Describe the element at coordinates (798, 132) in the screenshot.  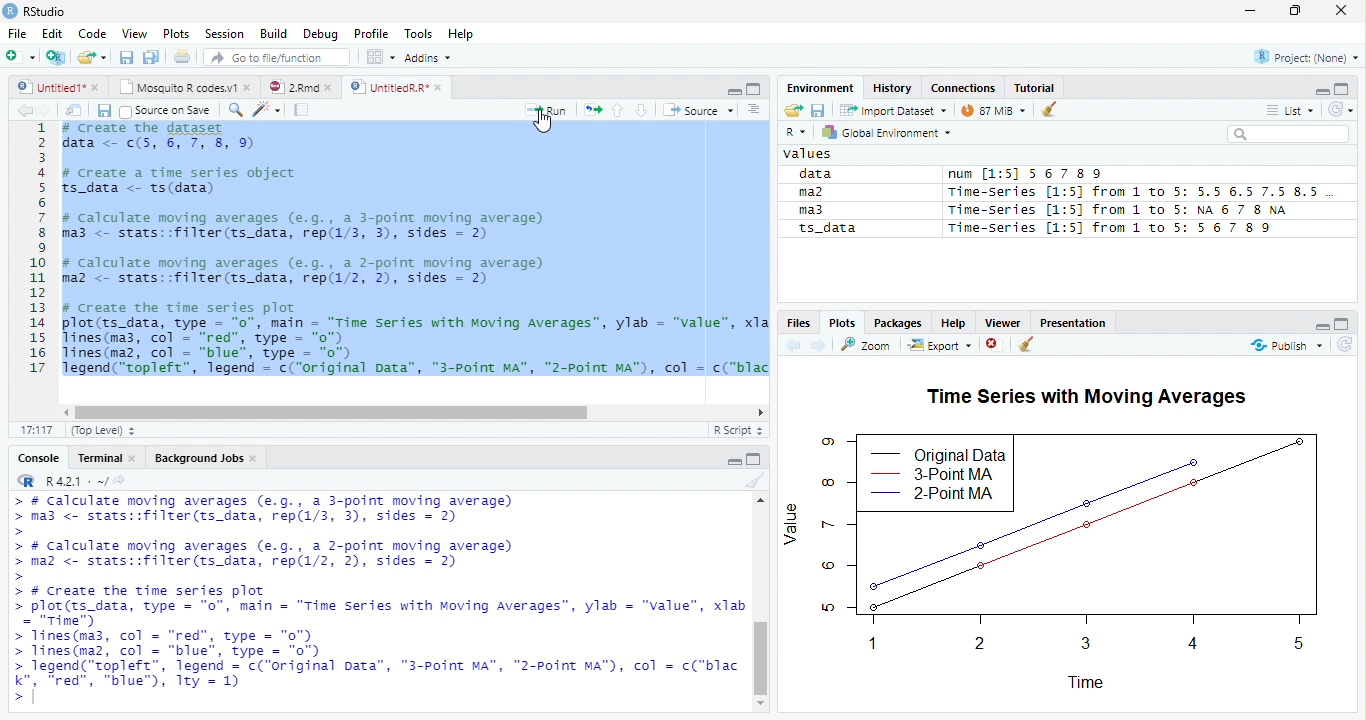
I see `R` at that location.